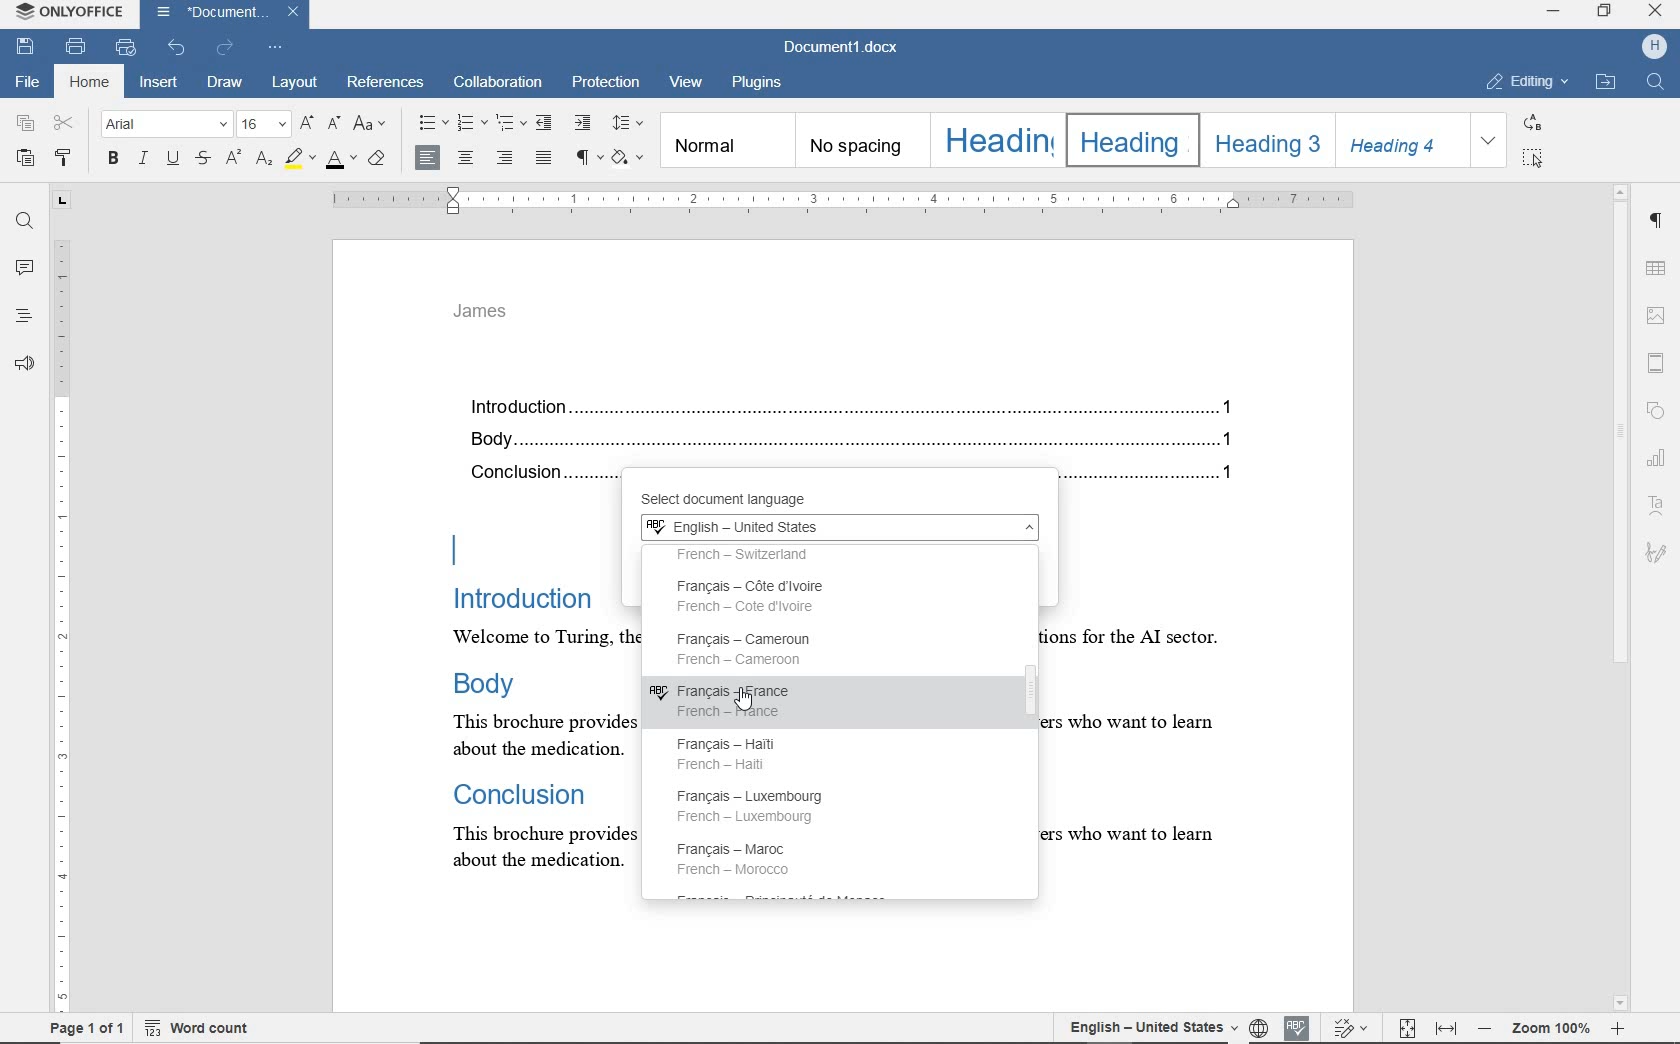 This screenshot has height=1044, width=1680. I want to click on word count, so click(208, 1027).